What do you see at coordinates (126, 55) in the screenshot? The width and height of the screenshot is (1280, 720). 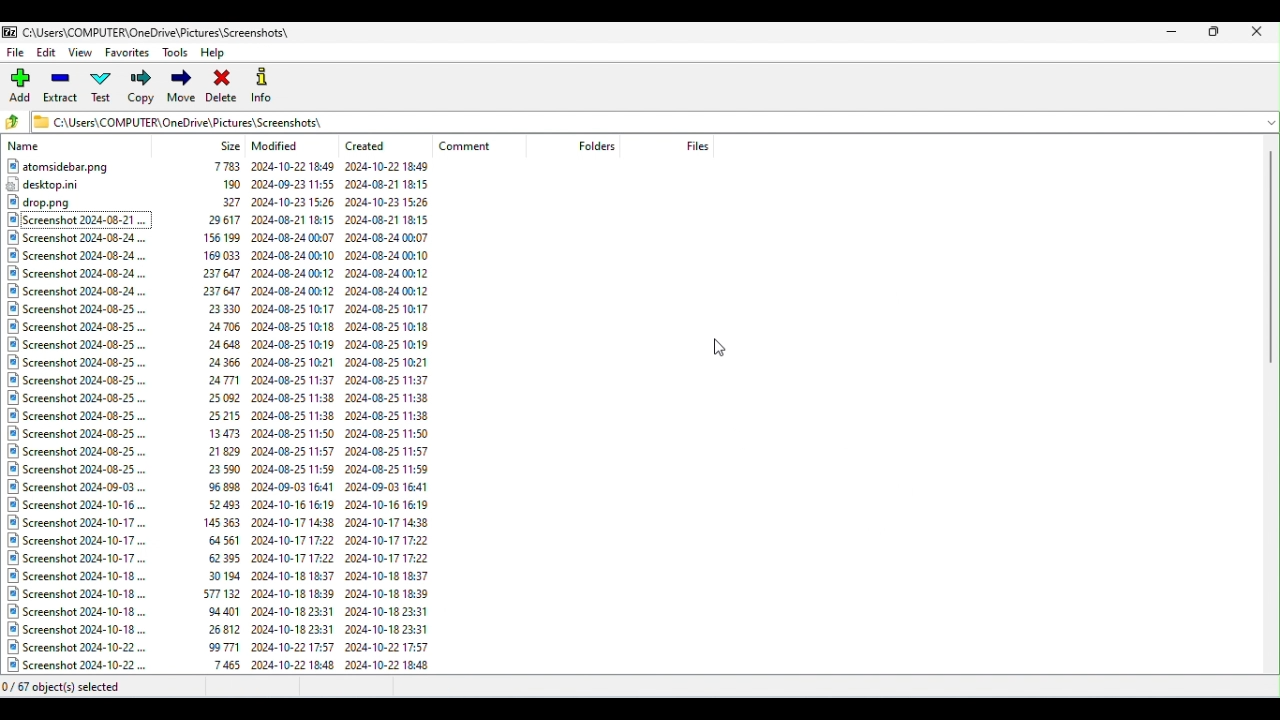 I see `Favorites` at bounding box center [126, 55].